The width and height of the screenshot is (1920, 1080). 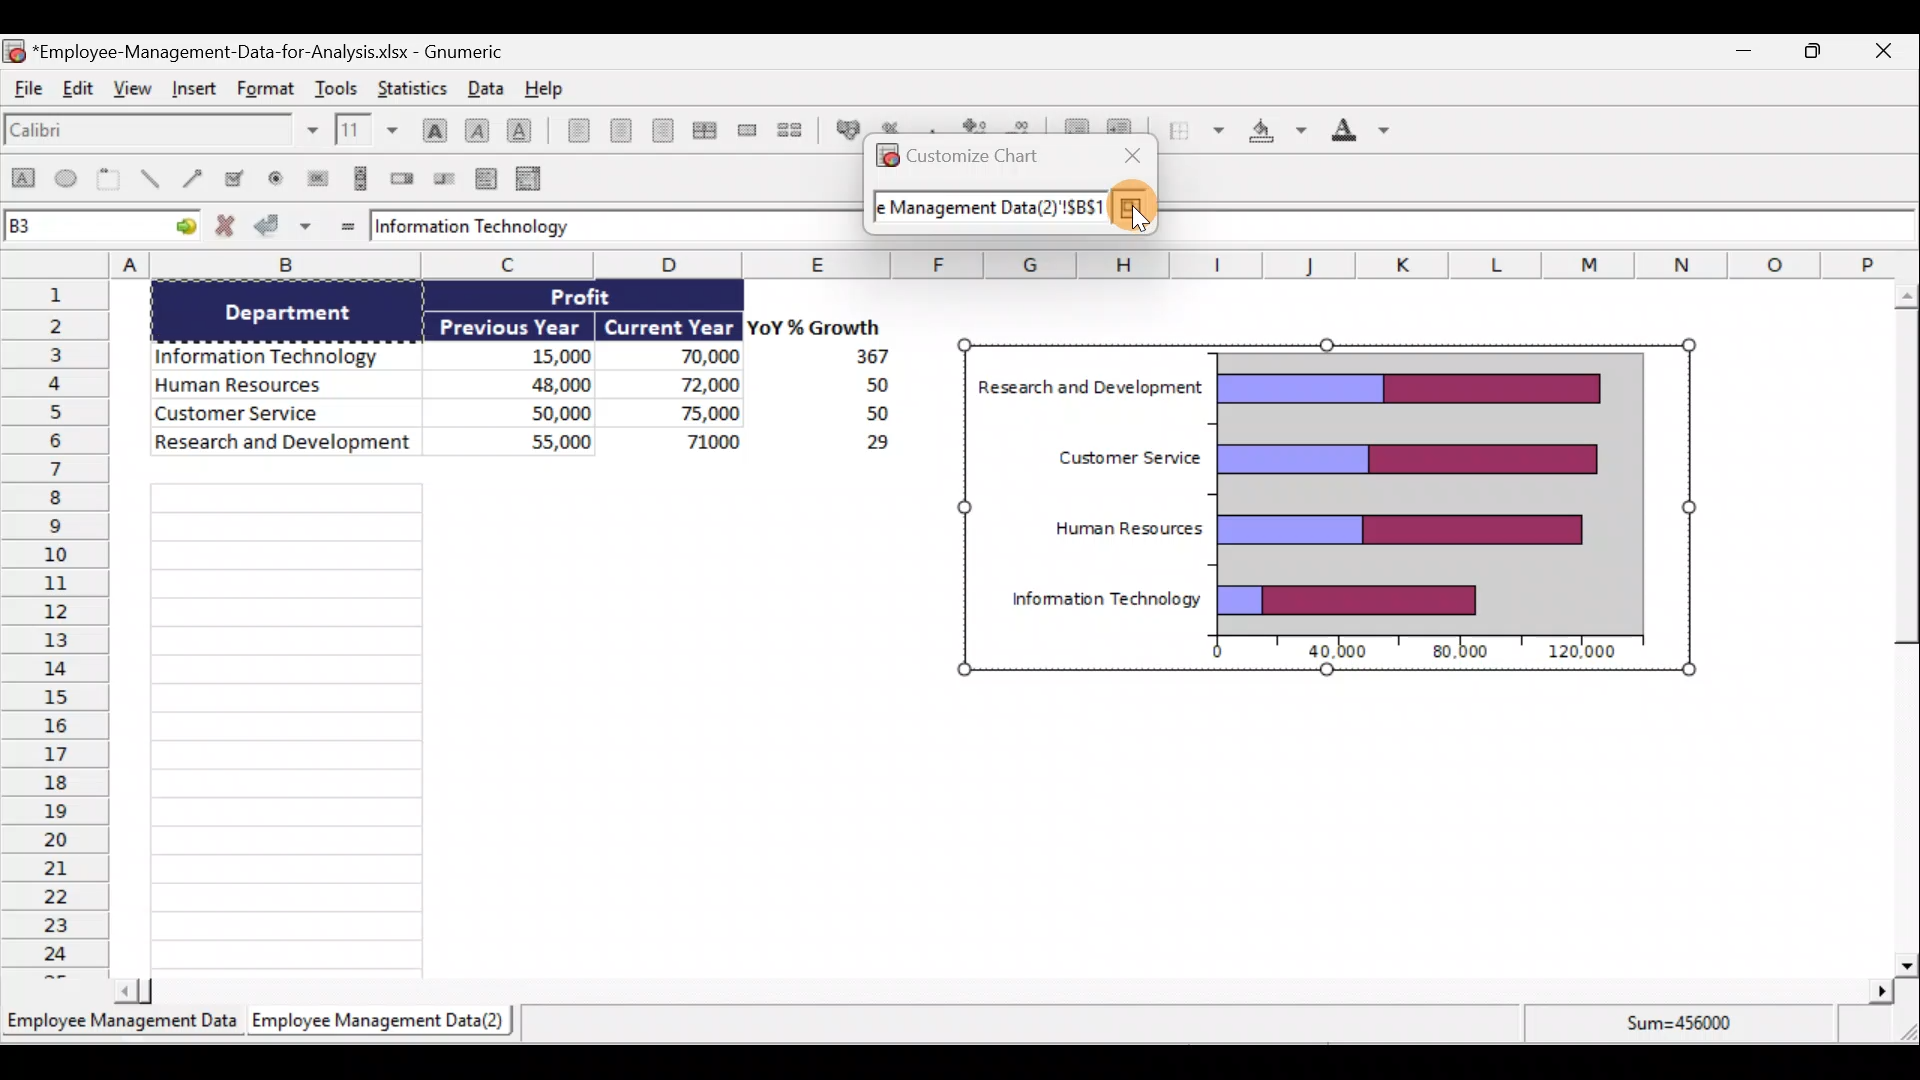 I want to click on Sheet 2, so click(x=383, y=1021).